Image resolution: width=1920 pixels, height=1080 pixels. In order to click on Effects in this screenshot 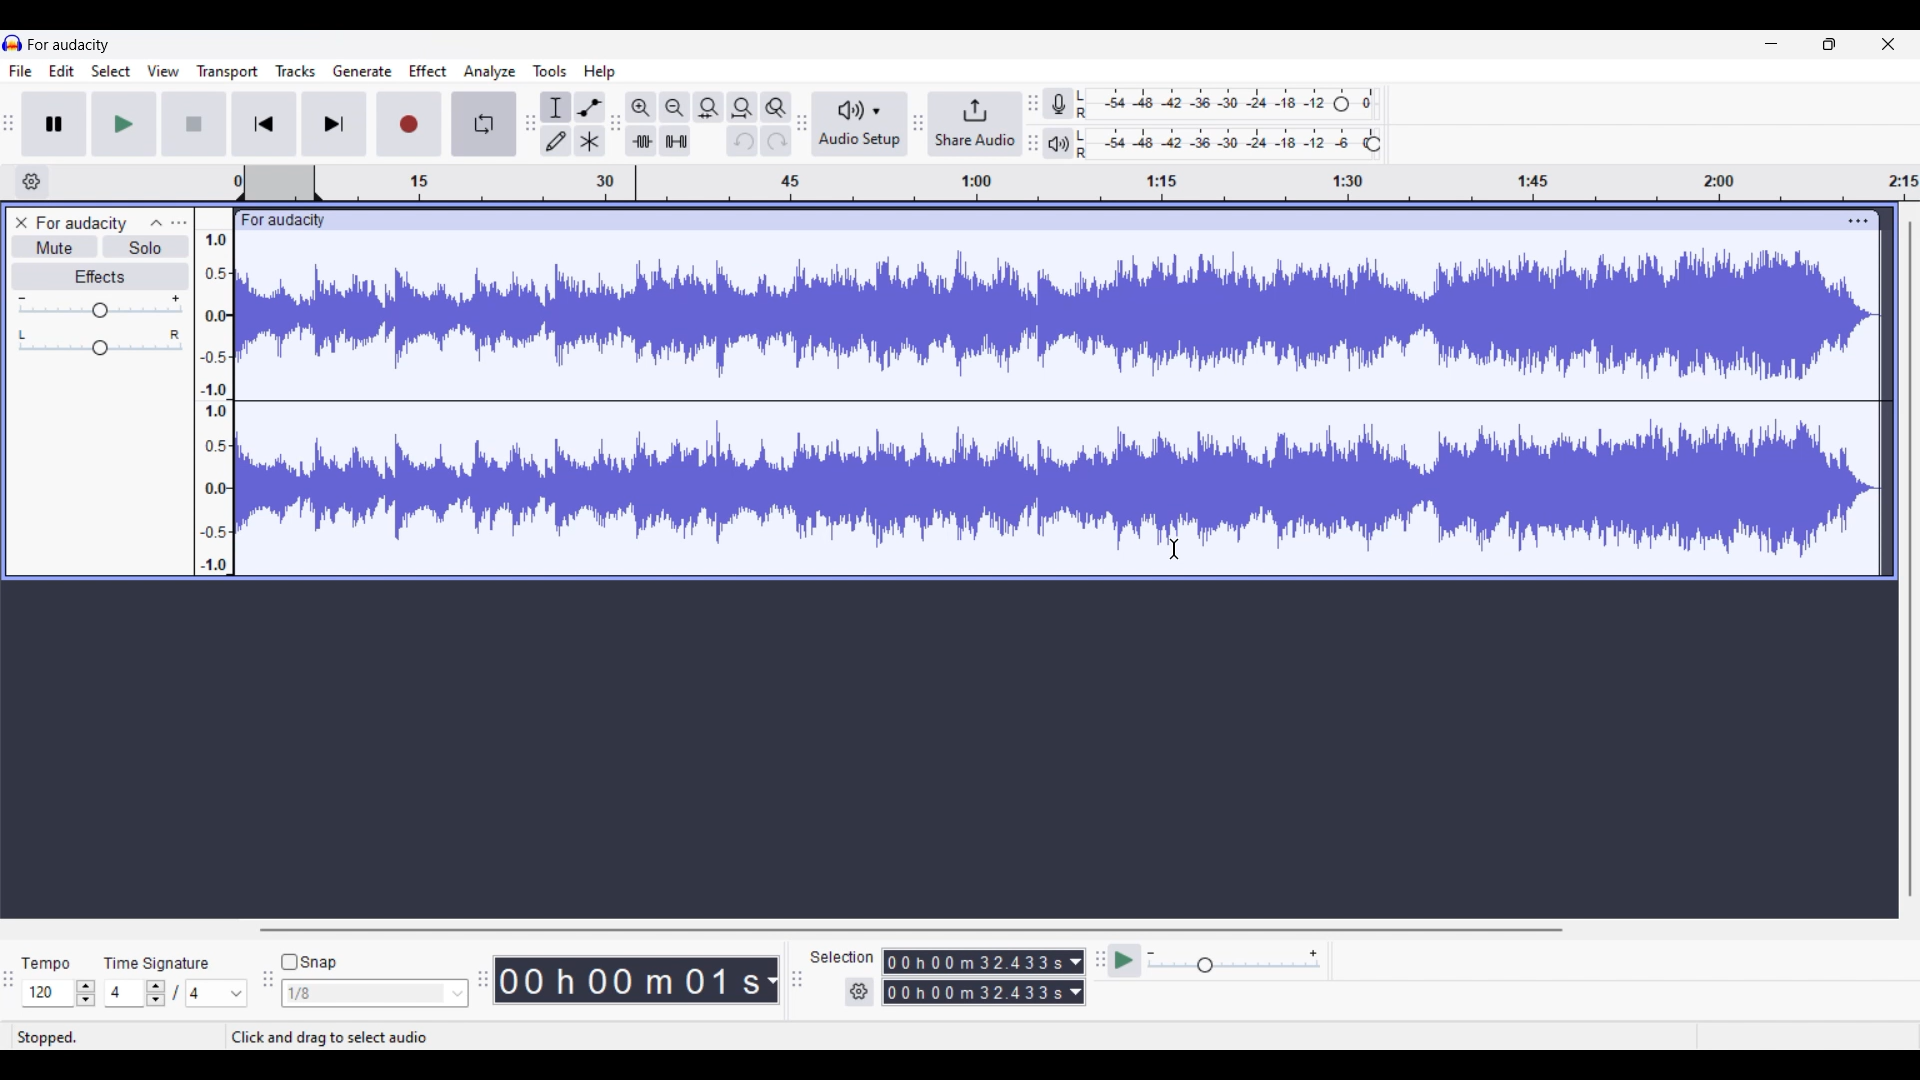, I will do `click(101, 276)`.